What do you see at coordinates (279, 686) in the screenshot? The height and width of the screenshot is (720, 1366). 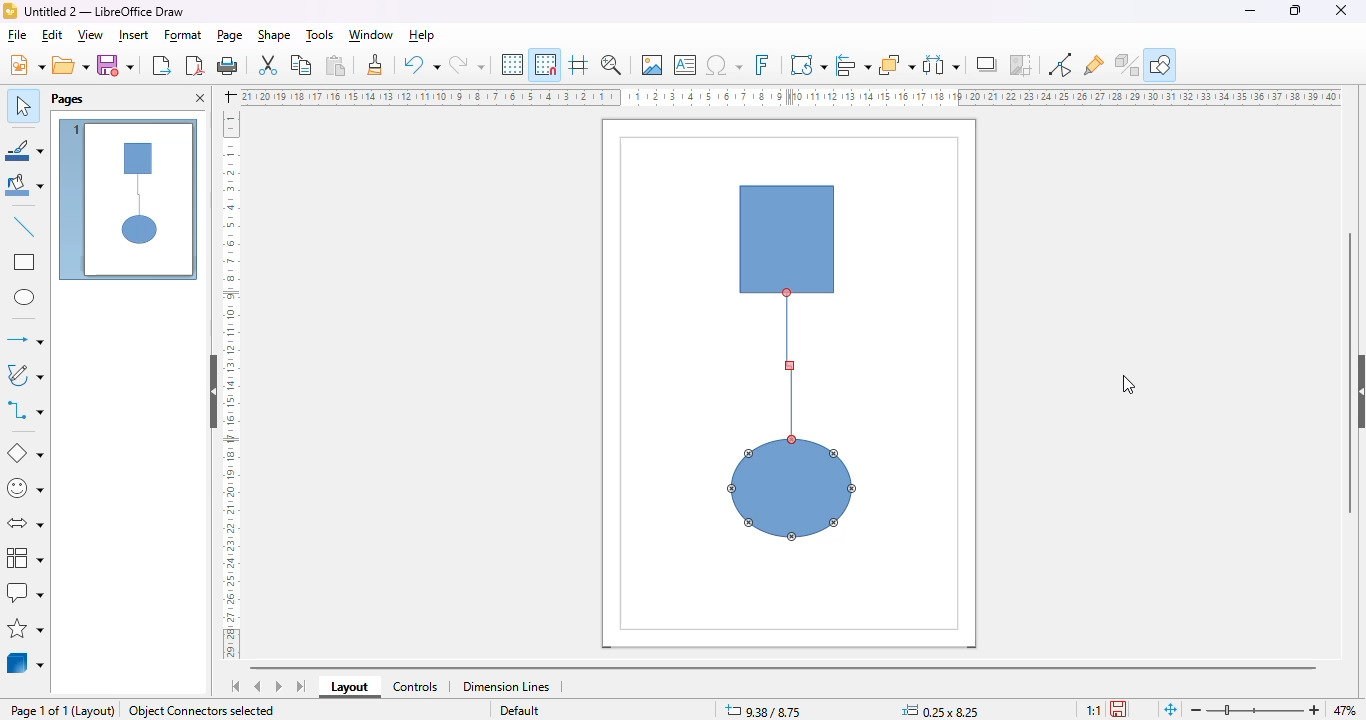 I see `scroll to next sheet` at bounding box center [279, 686].